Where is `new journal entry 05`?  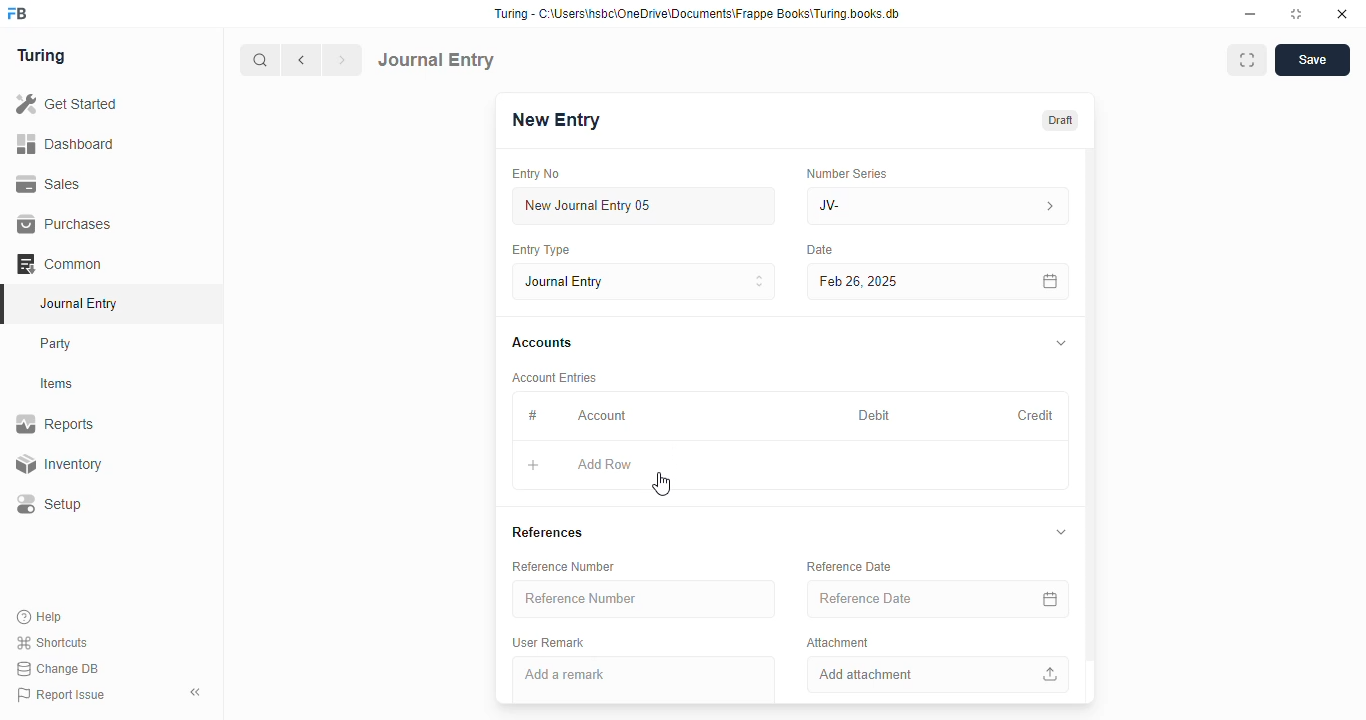
new journal entry 05 is located at coordinates (645, 207).